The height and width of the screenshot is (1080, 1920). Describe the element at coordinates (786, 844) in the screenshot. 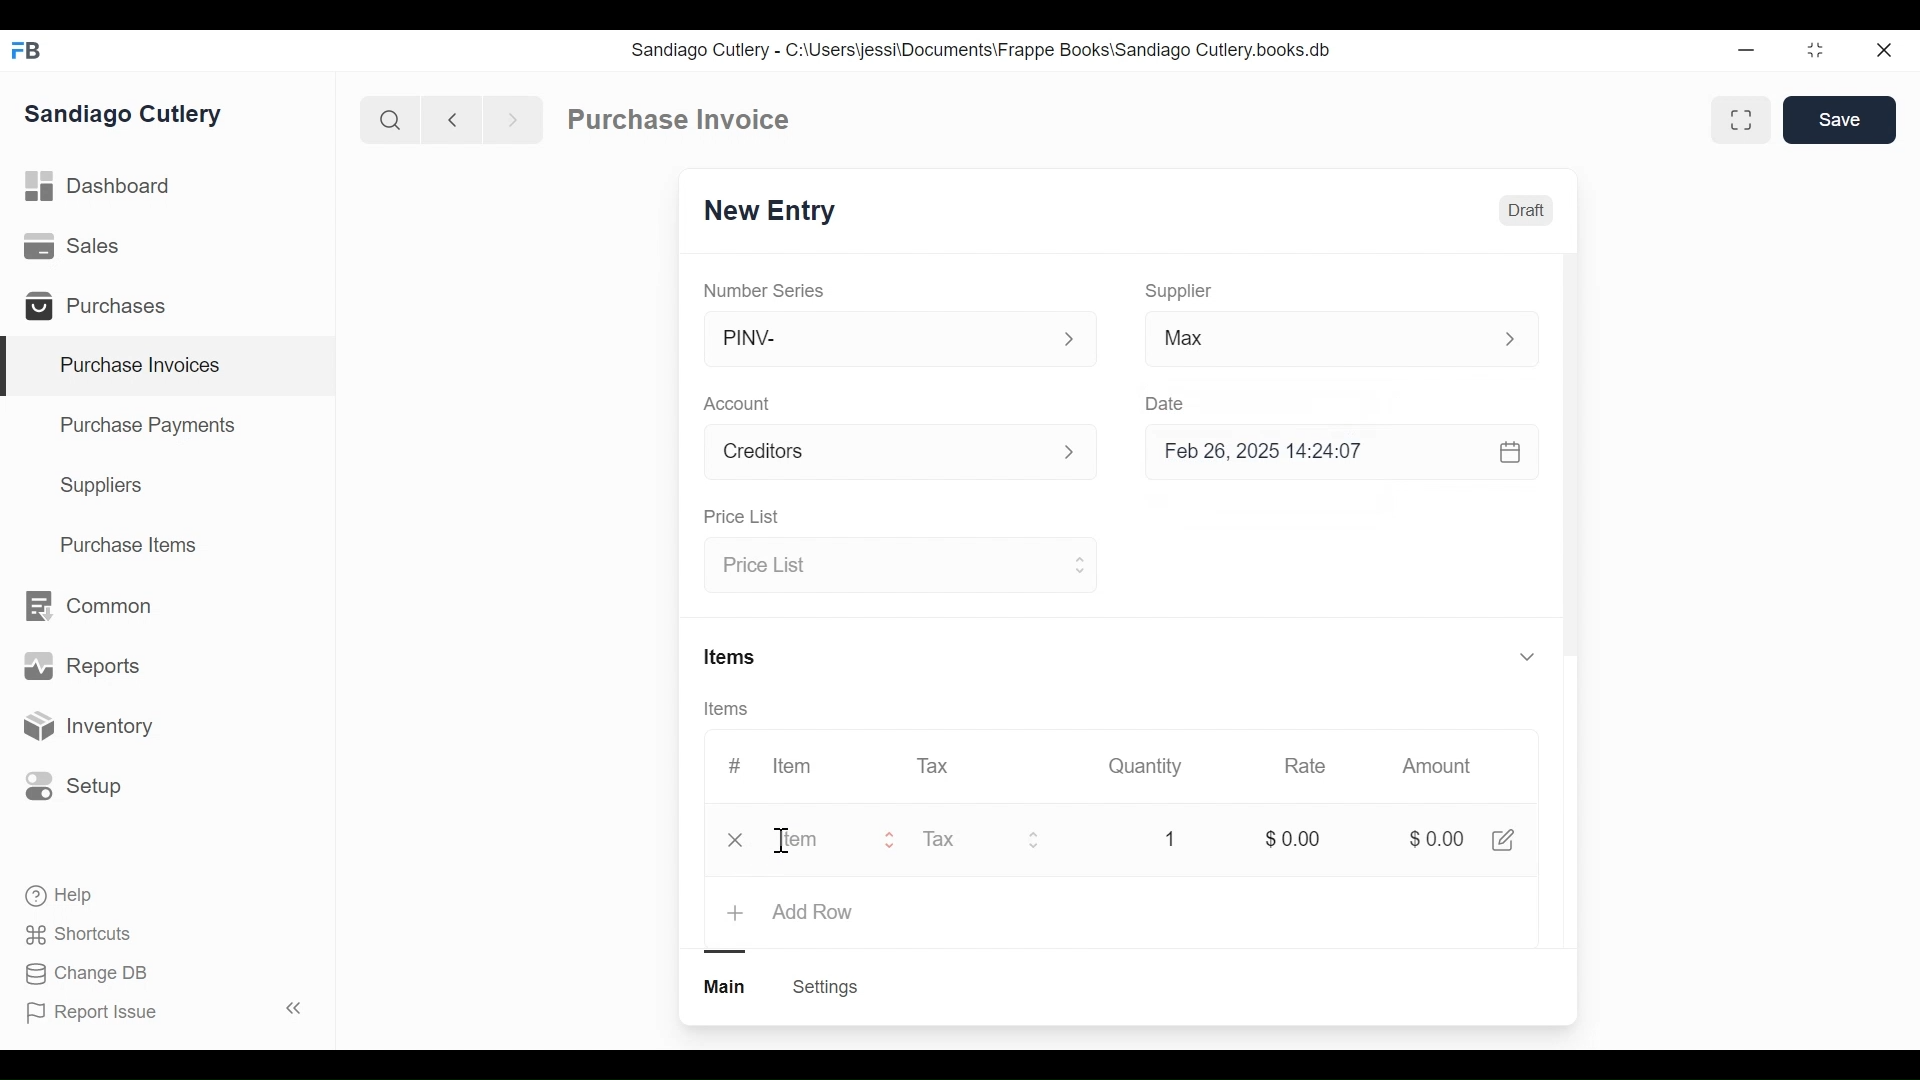

I see `Cursor` at that location.